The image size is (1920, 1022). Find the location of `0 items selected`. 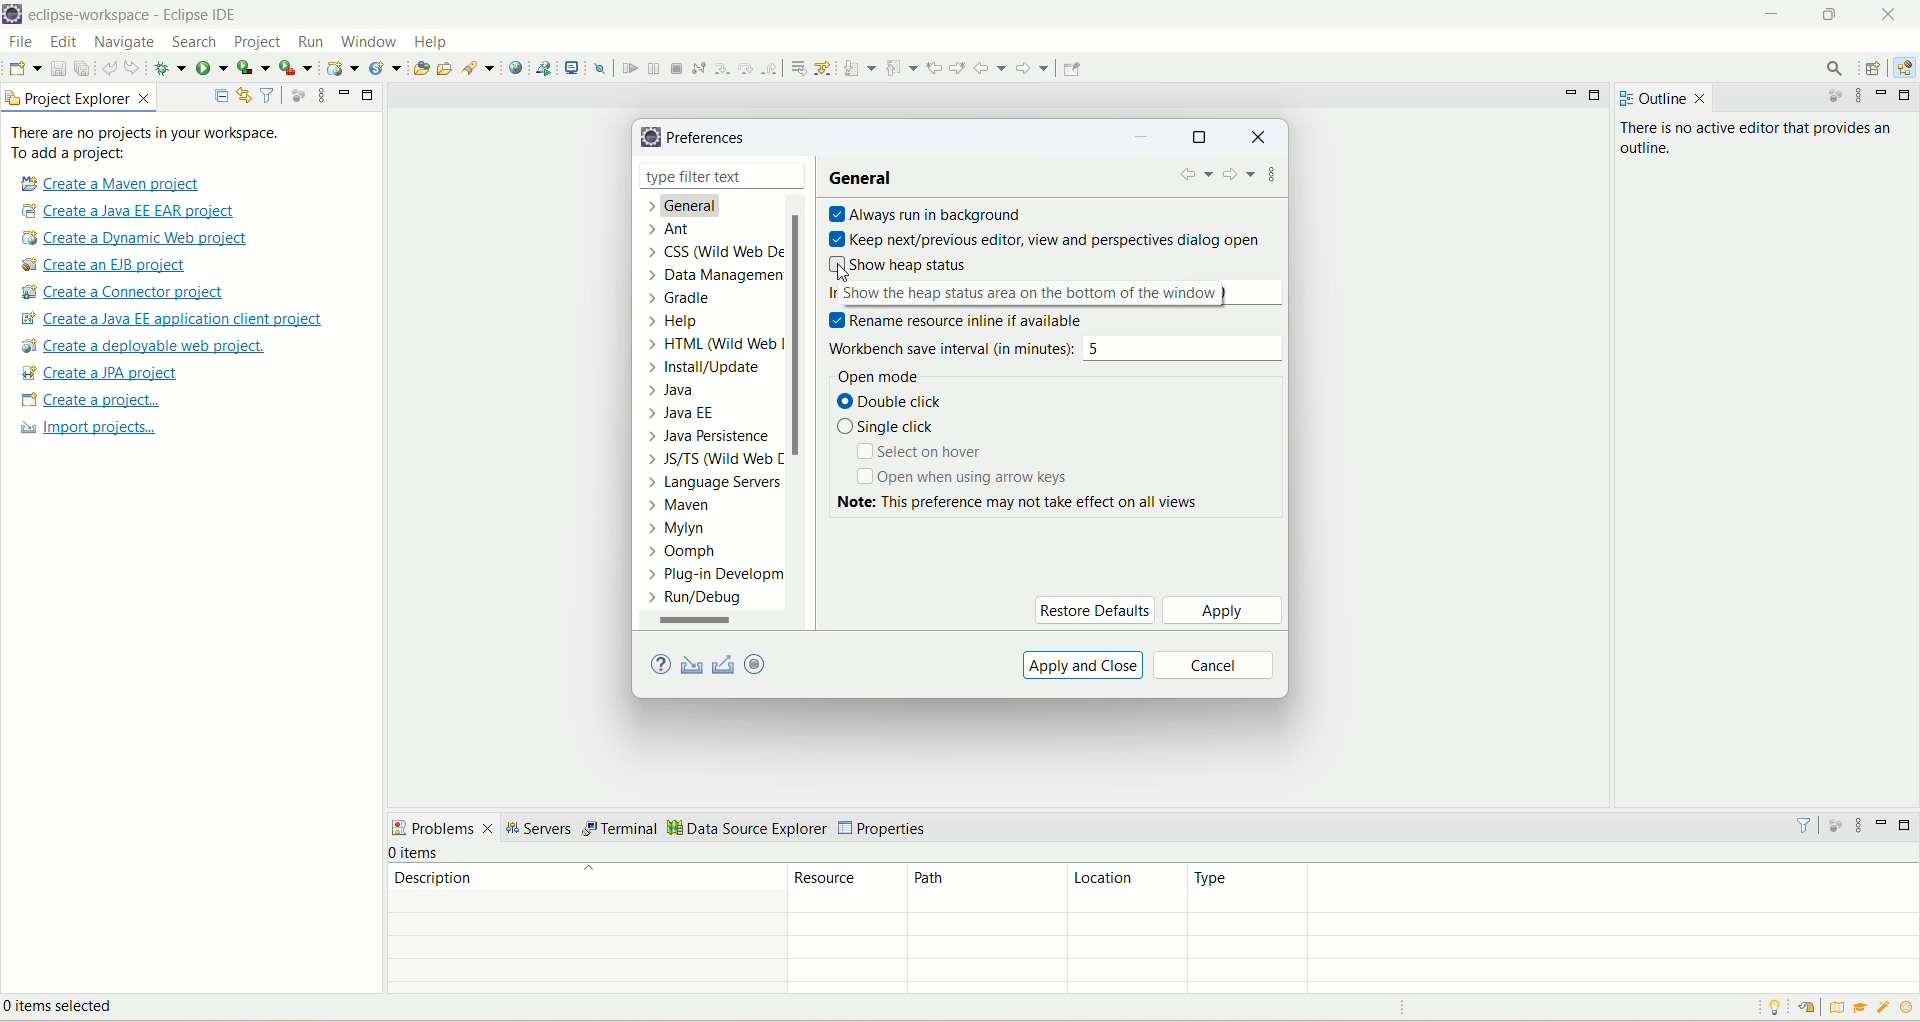

0 items selected is located at coordinates (73, 1009).